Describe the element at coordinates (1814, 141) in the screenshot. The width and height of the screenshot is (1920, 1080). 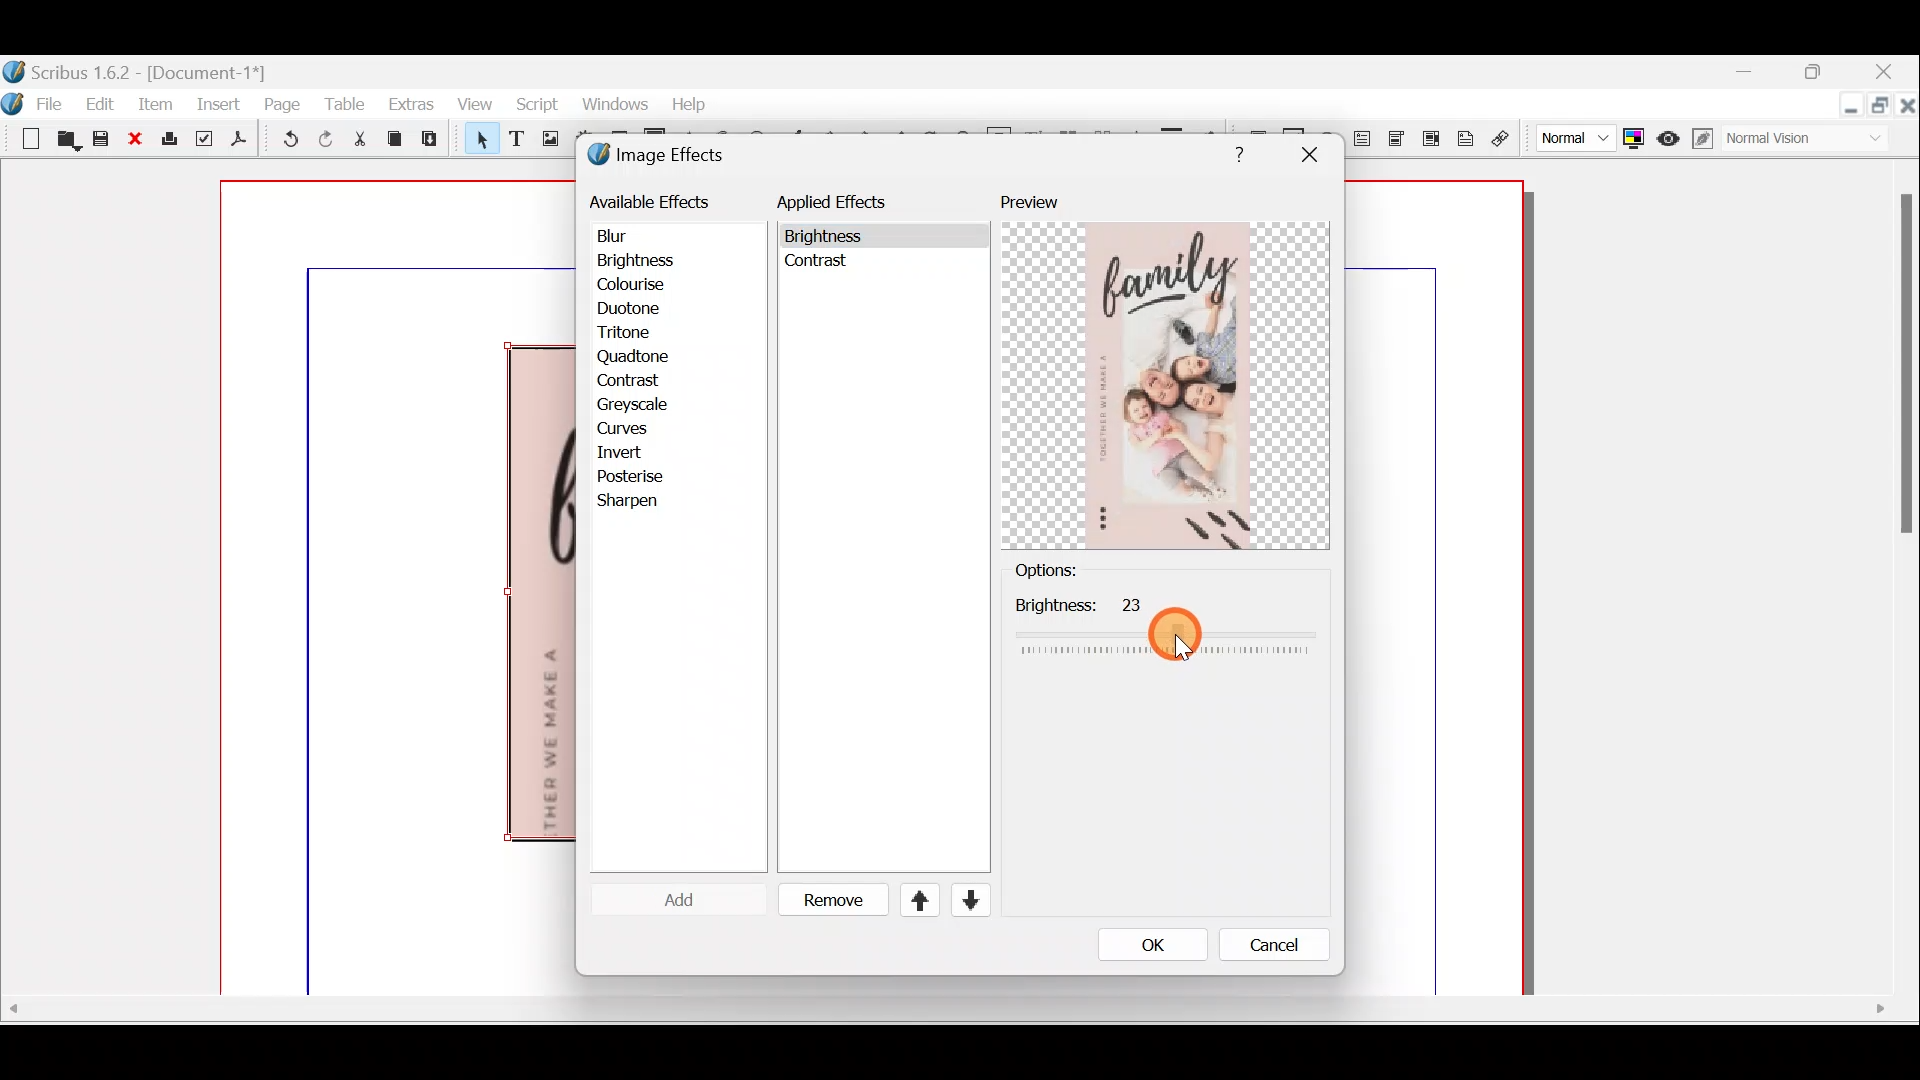
I see `Visual appearance of display` at that location.